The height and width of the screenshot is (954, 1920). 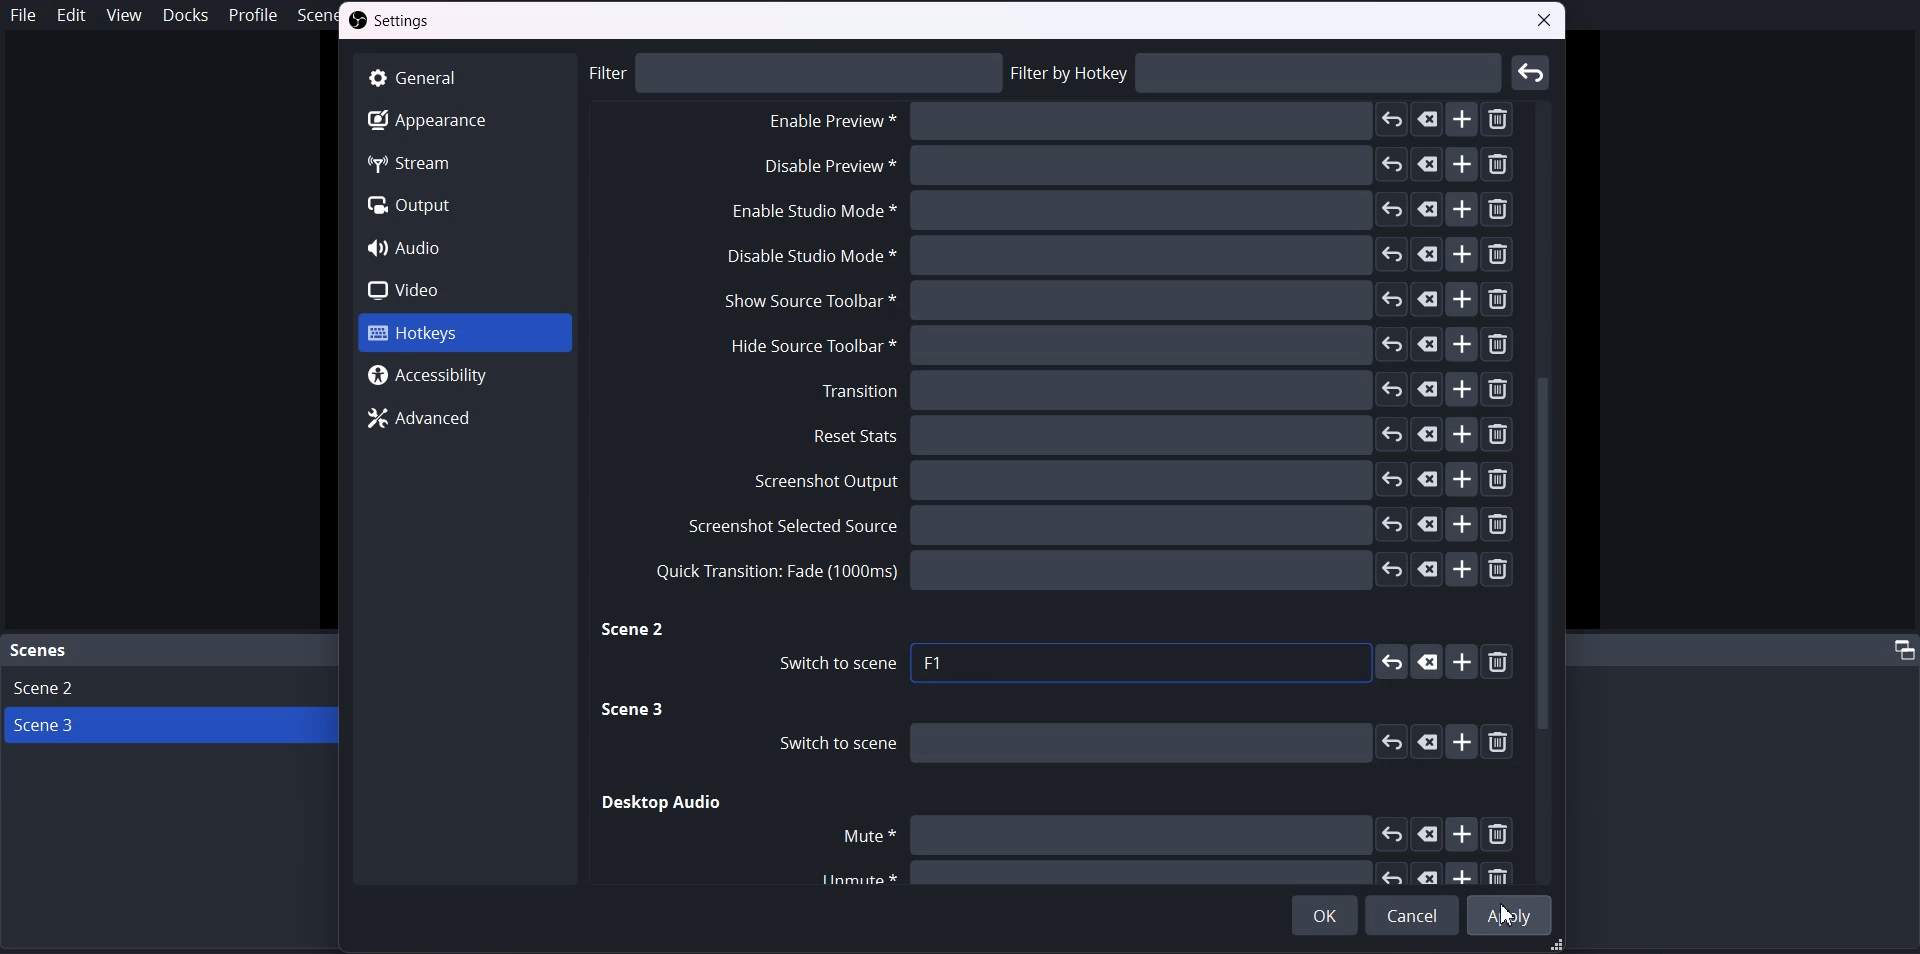 I want to click on Docks, so click(x=185, y=15).